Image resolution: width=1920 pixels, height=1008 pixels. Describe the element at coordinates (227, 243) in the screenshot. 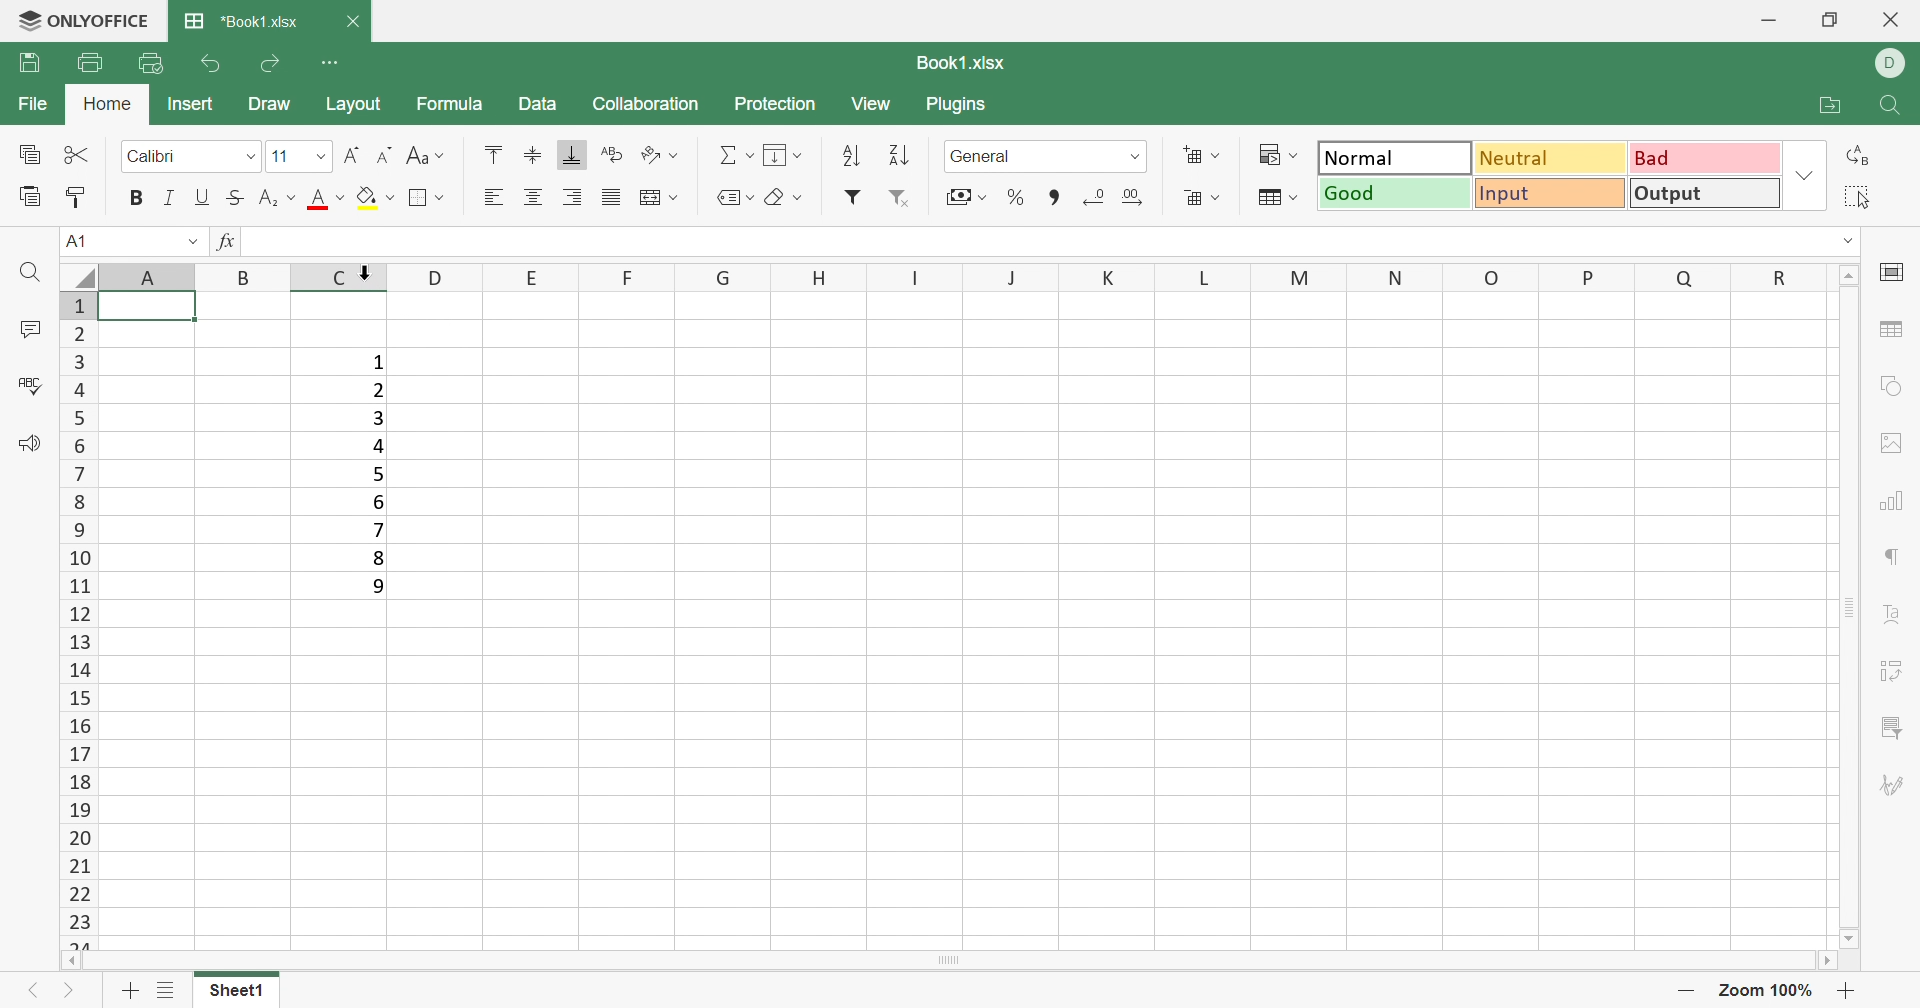

I see `fx` at that location.